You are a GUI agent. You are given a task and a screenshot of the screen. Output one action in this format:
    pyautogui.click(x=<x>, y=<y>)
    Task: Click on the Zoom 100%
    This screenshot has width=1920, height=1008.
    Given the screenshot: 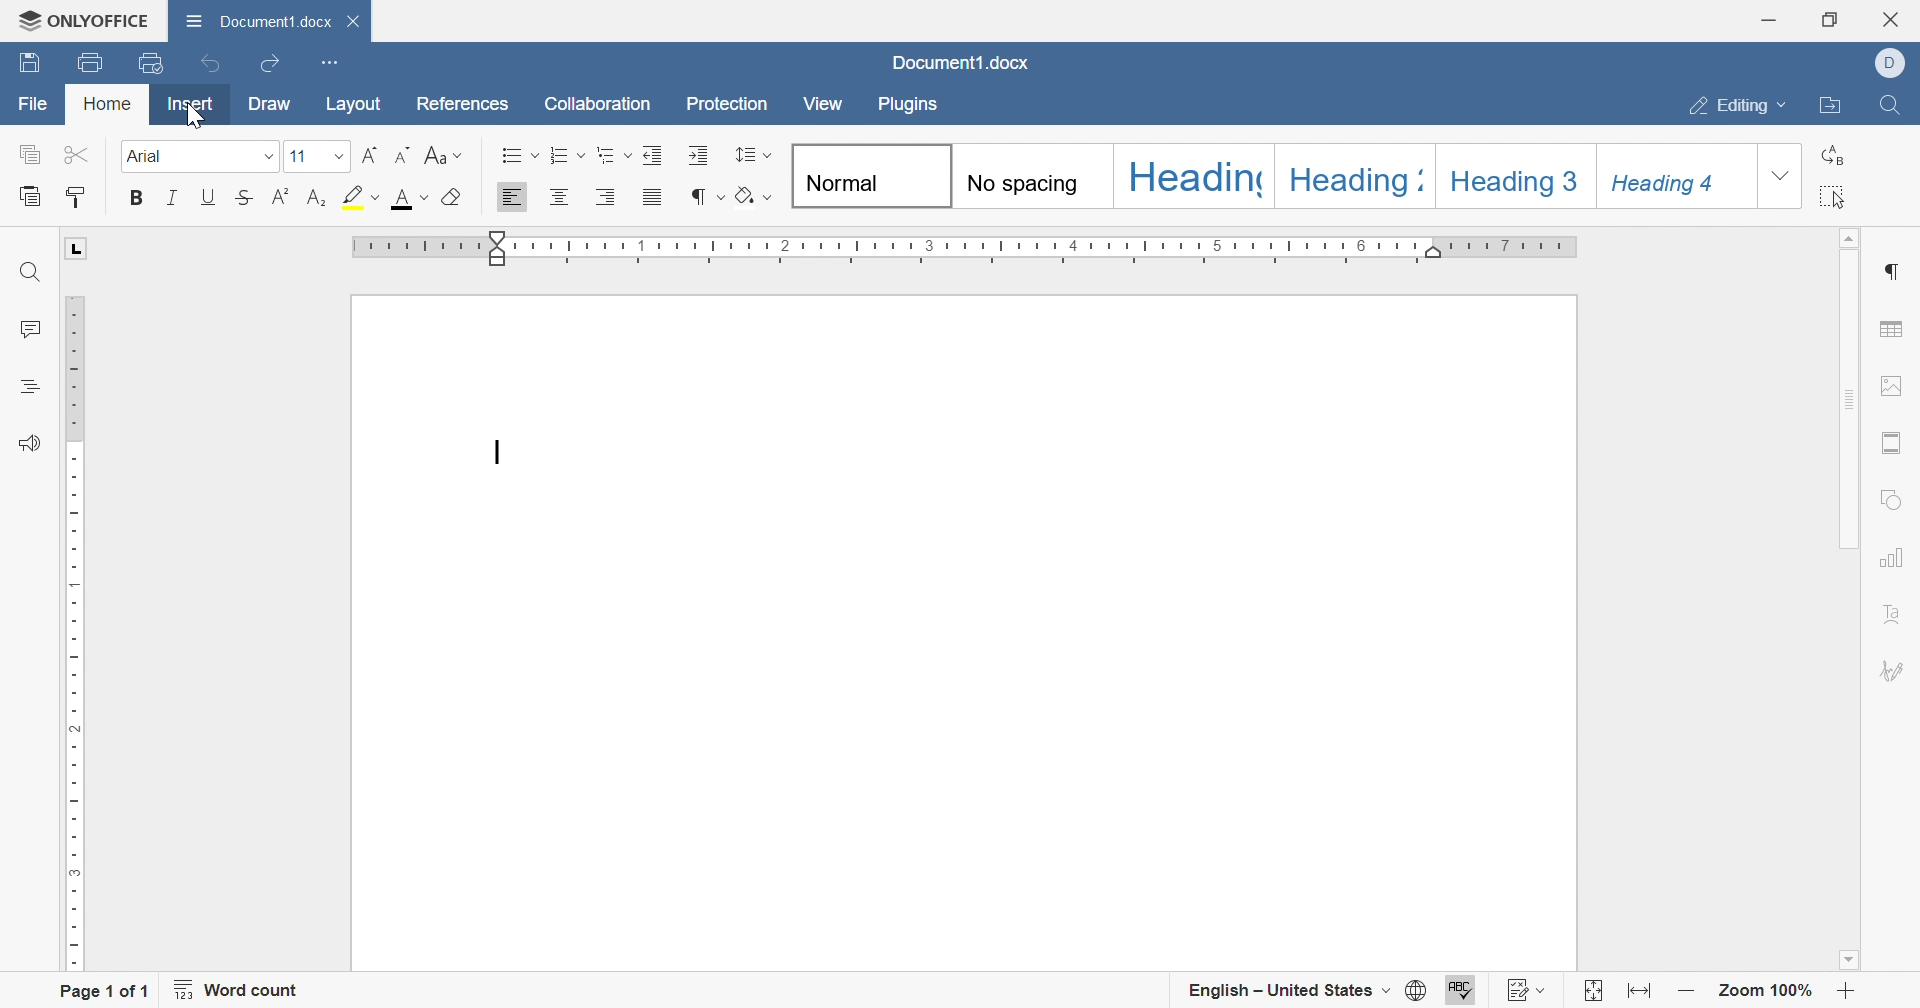 What is the action you would take?
    pyautogui.click(x=1767, y=988)
    